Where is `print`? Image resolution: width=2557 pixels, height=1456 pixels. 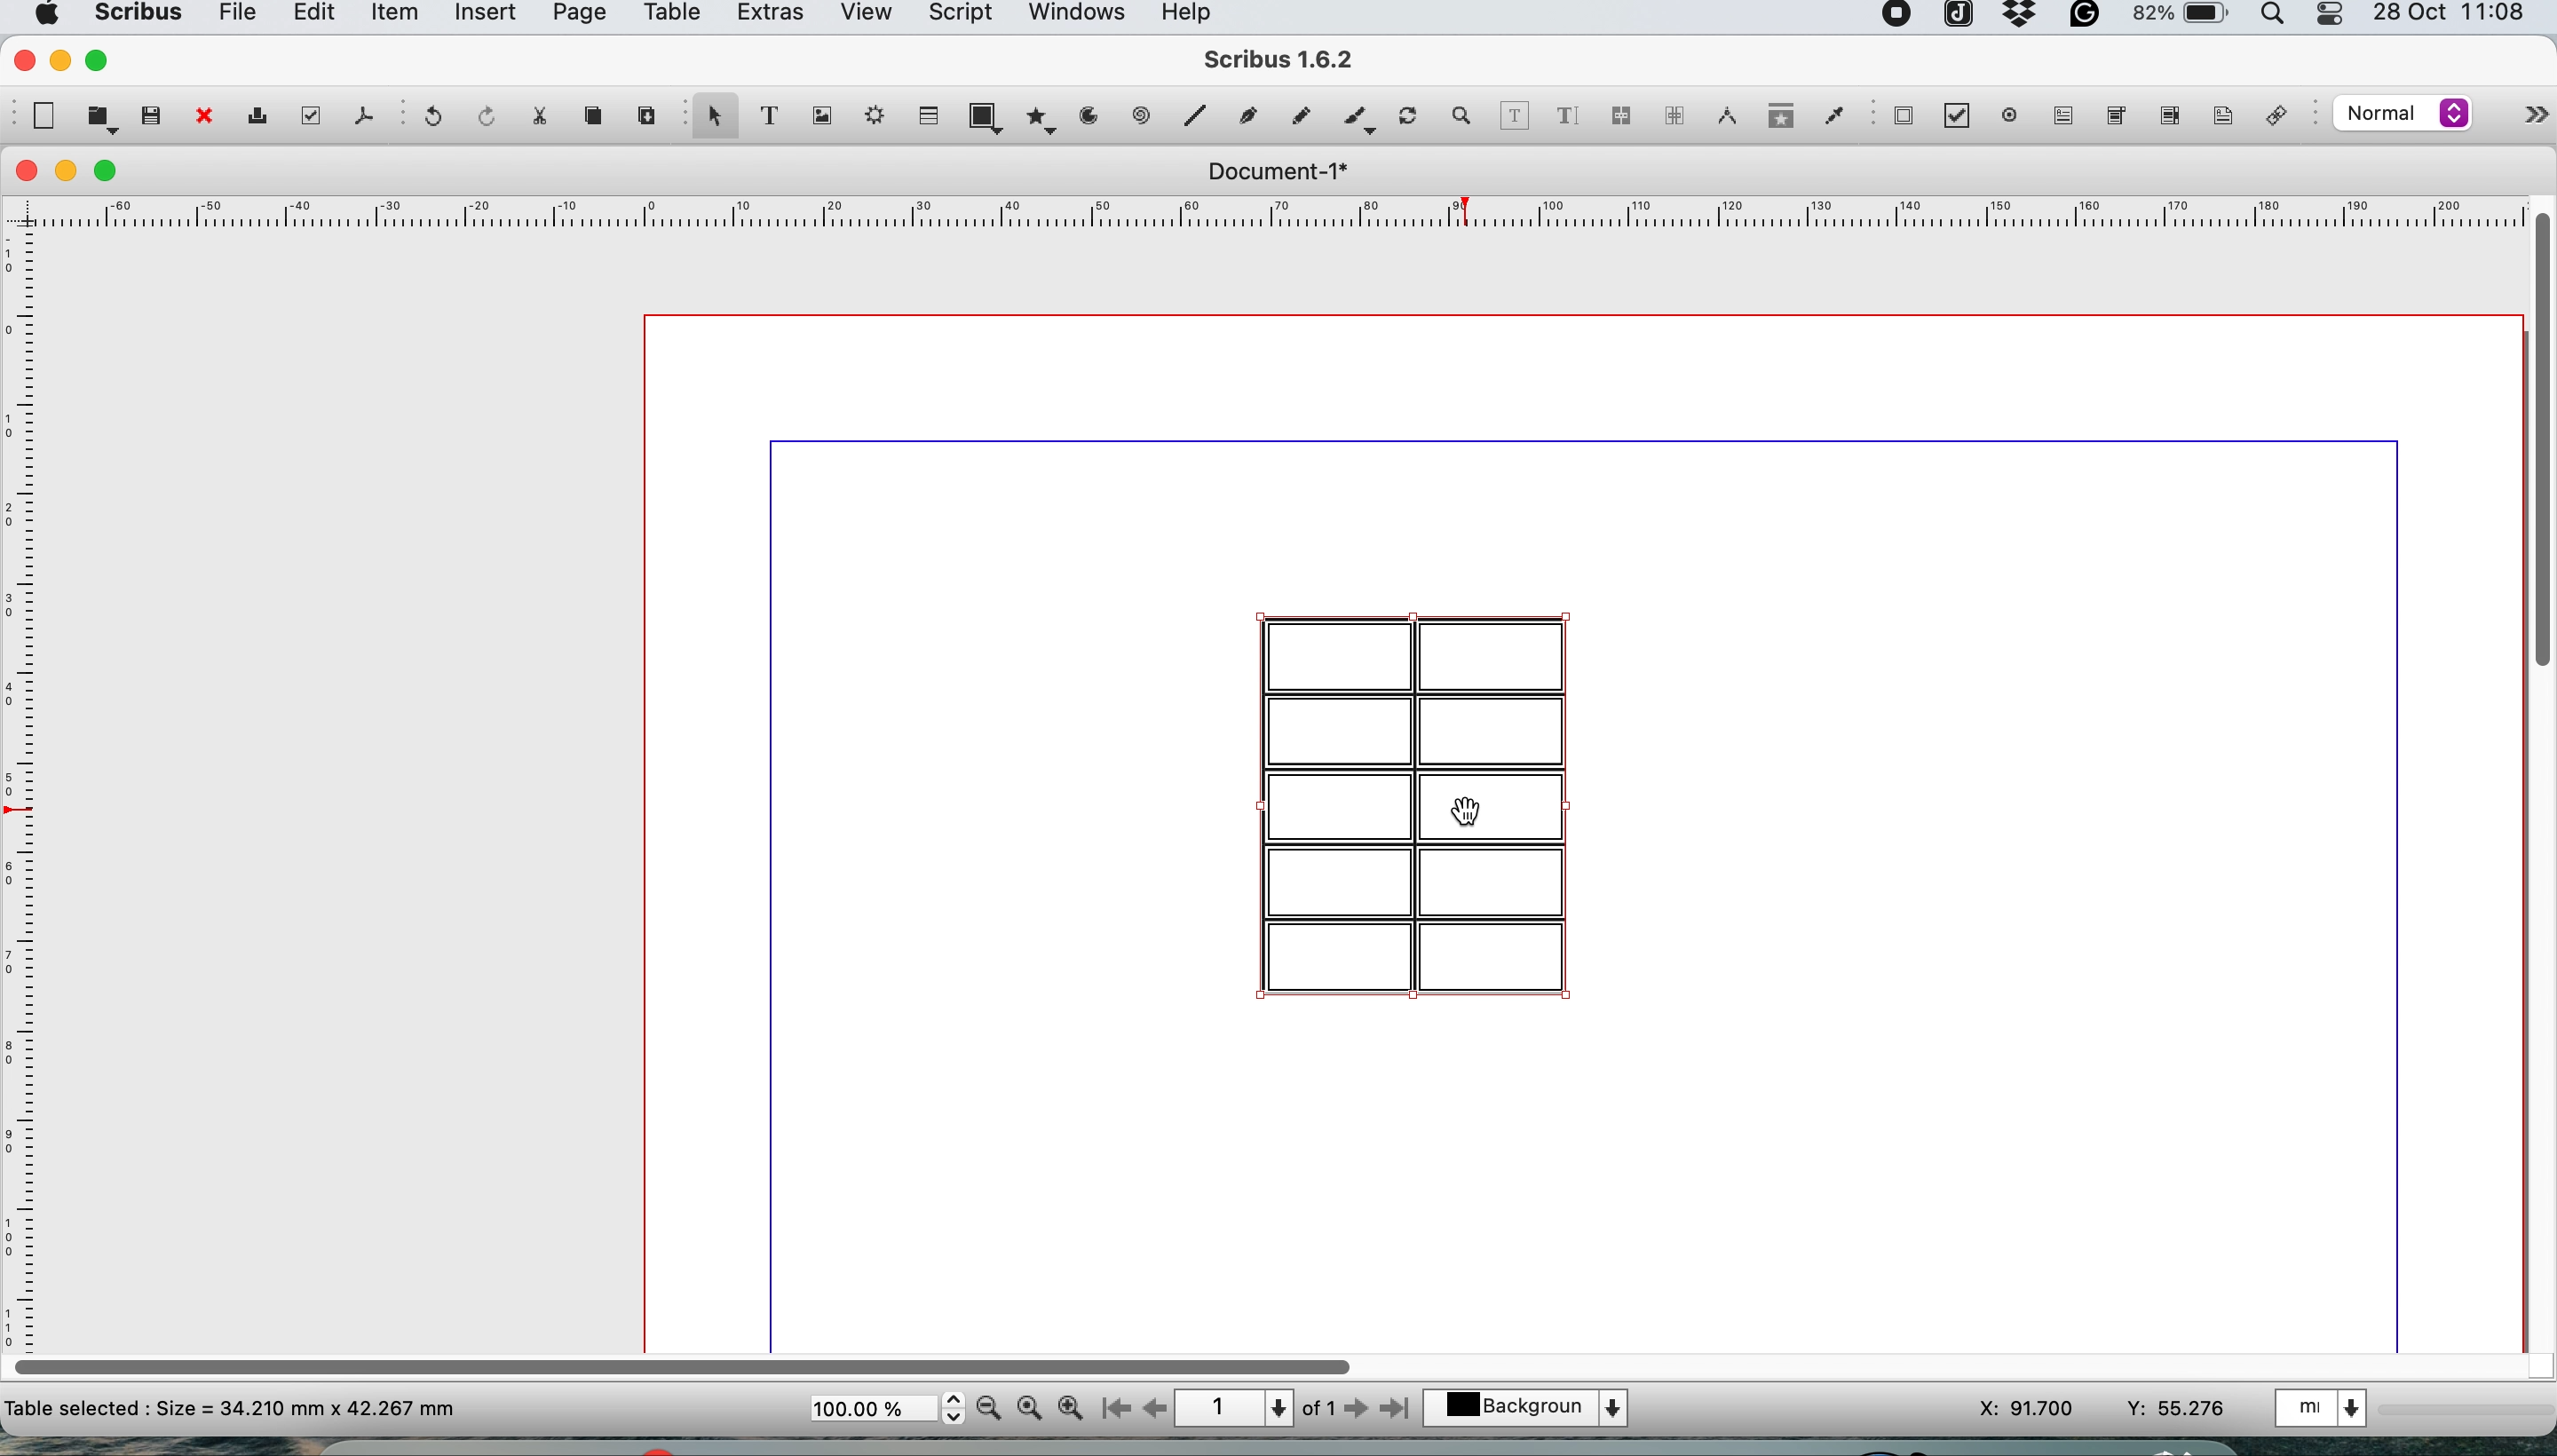 print is located at coordinates (255, 119).